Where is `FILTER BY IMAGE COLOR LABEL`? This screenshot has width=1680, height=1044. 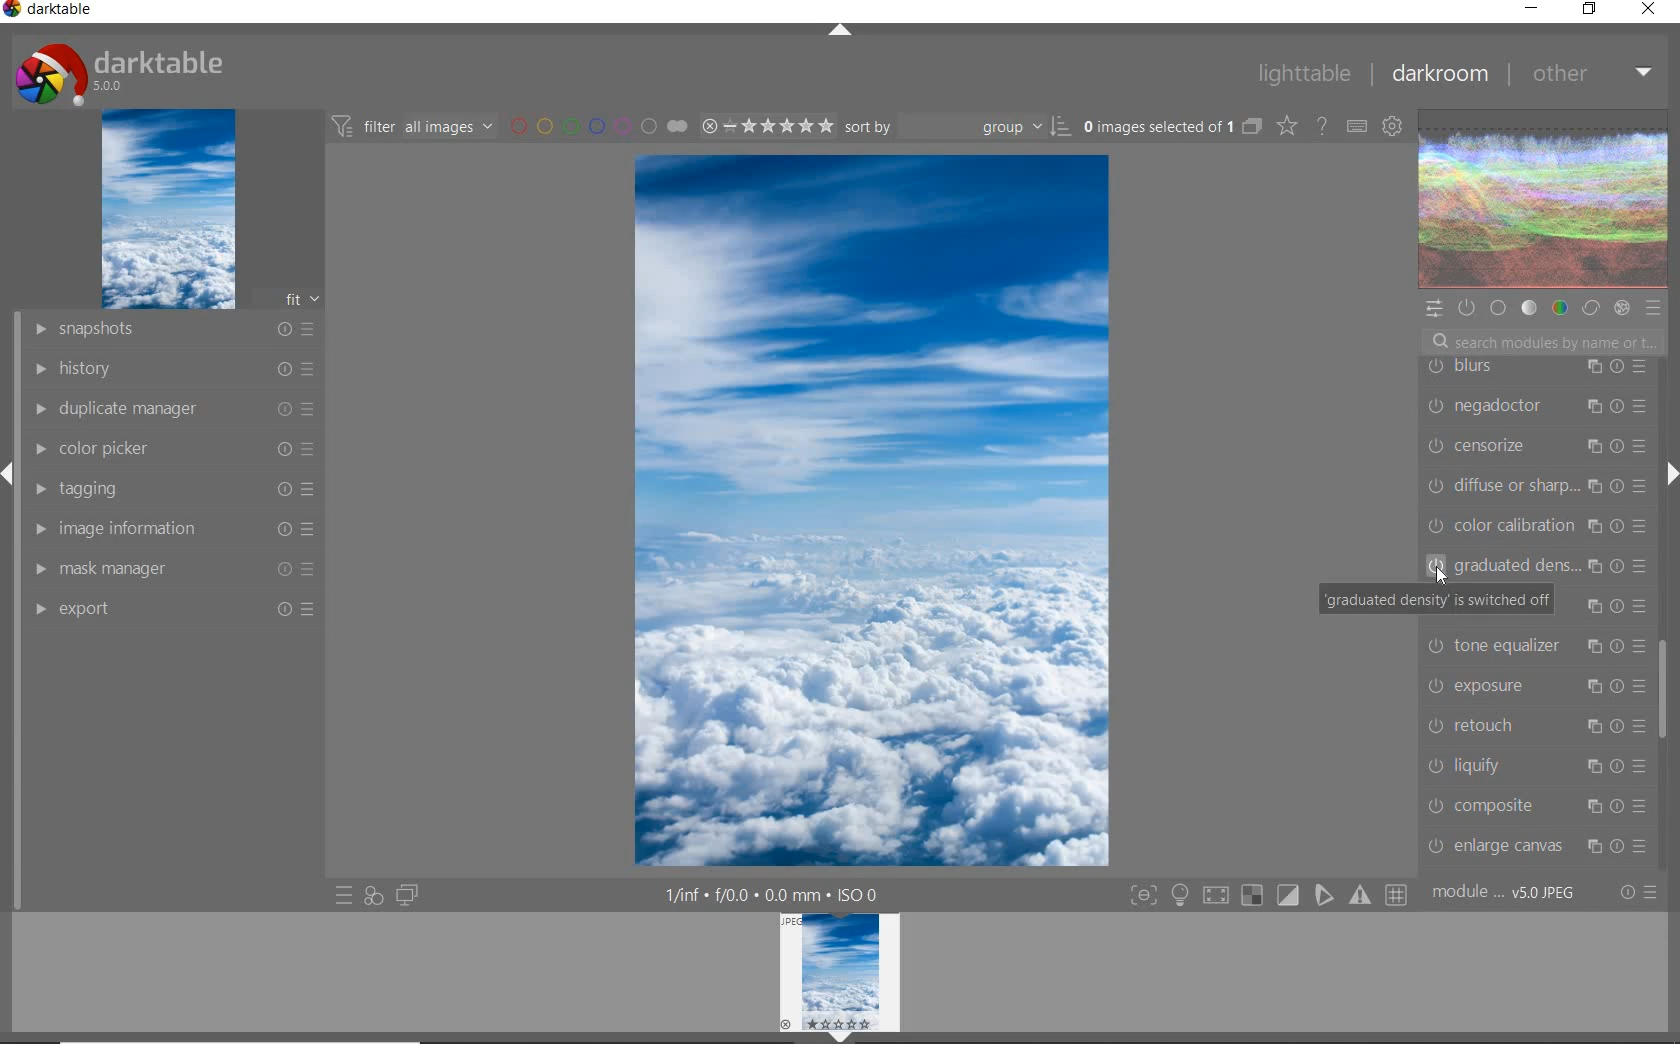
FILTER BY IMAGE COLOR LABEL is located at coordinates (597, 125).